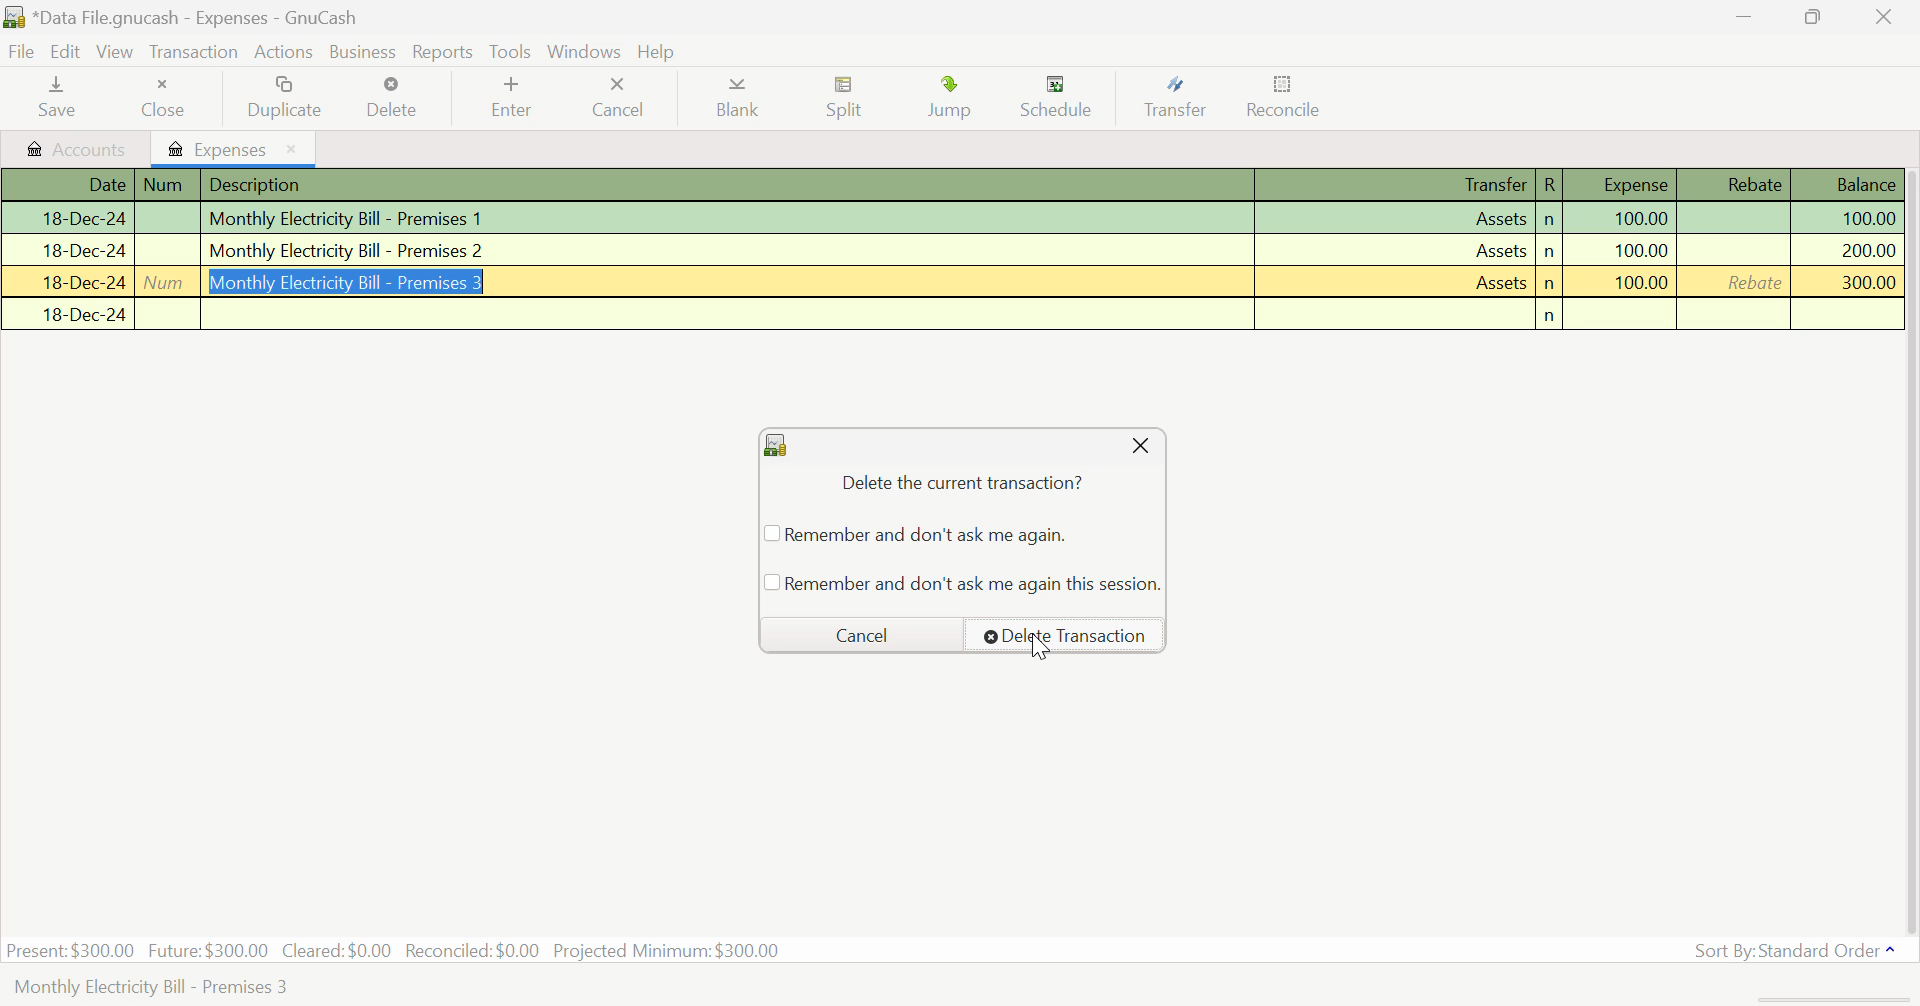 Image resolution: width=1920 pixels, height=1006 pixels. I want to click on Save, so click(58, 98).